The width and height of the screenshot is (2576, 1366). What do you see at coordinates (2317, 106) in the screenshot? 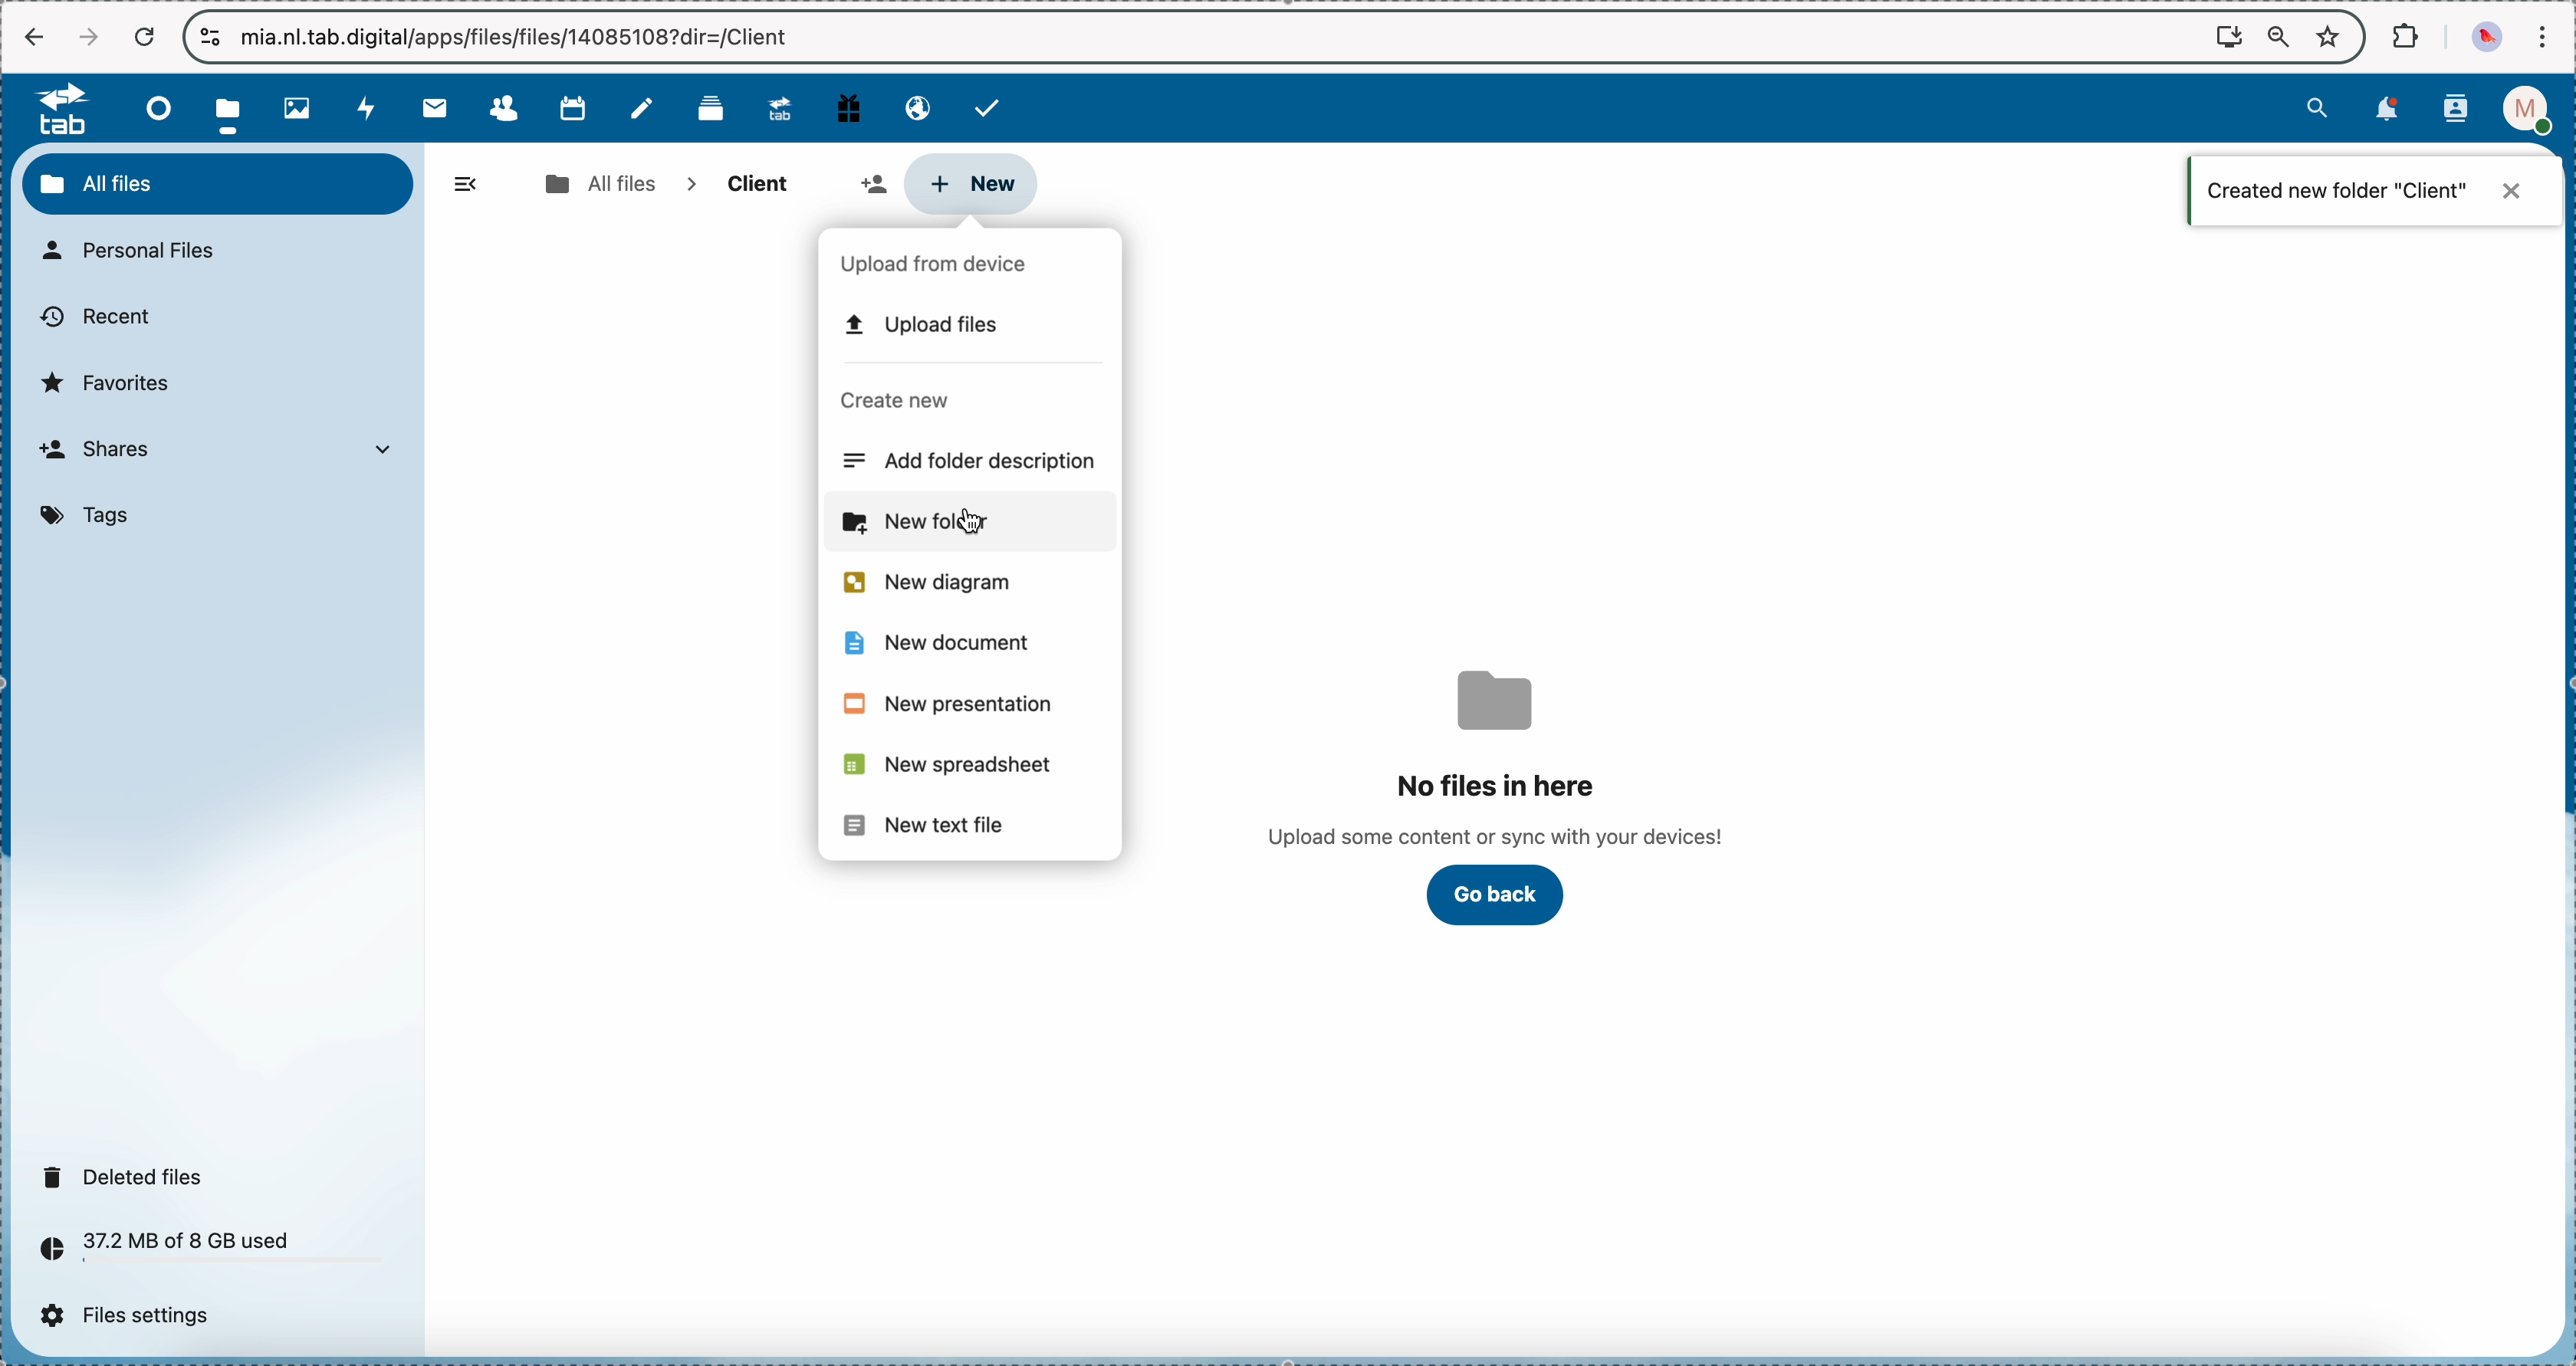
I see `search` at bounding box center [2317, 106].